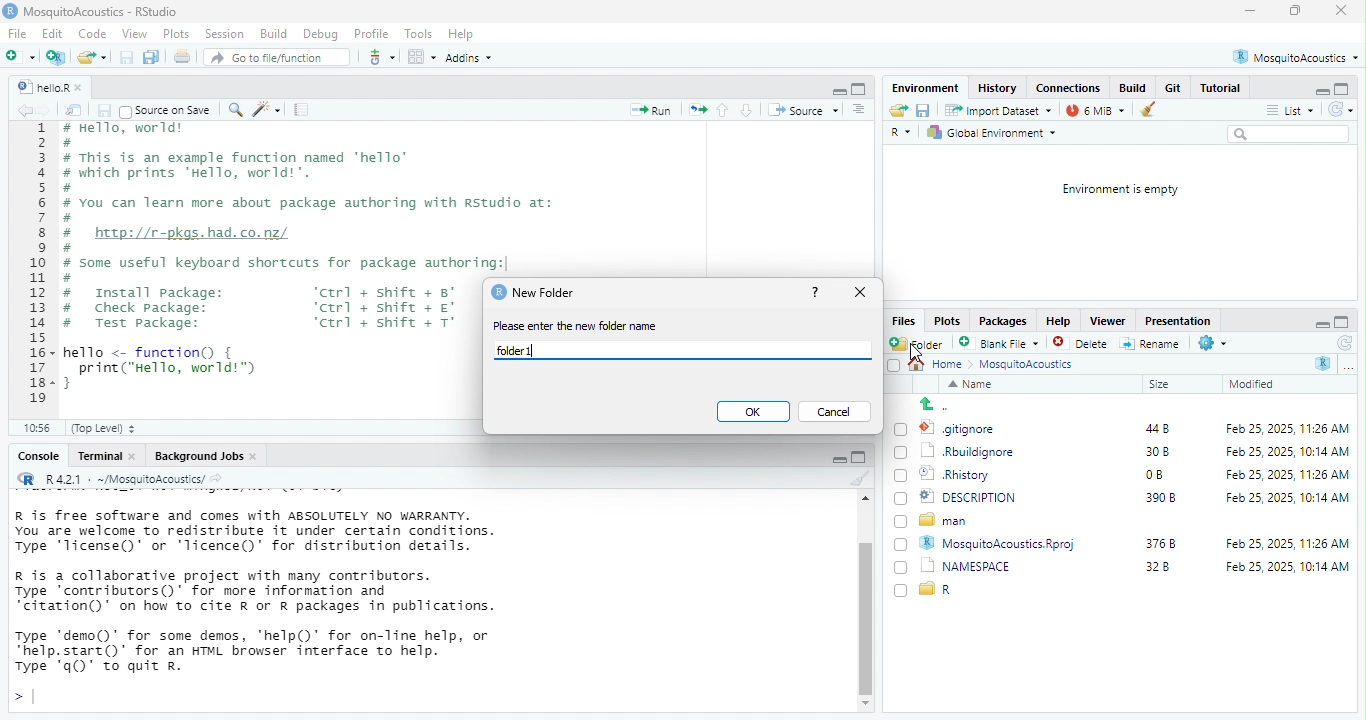  Describe the element at coordinates (955, 474) in the screenshot. I see ` Rhistory` at that location.